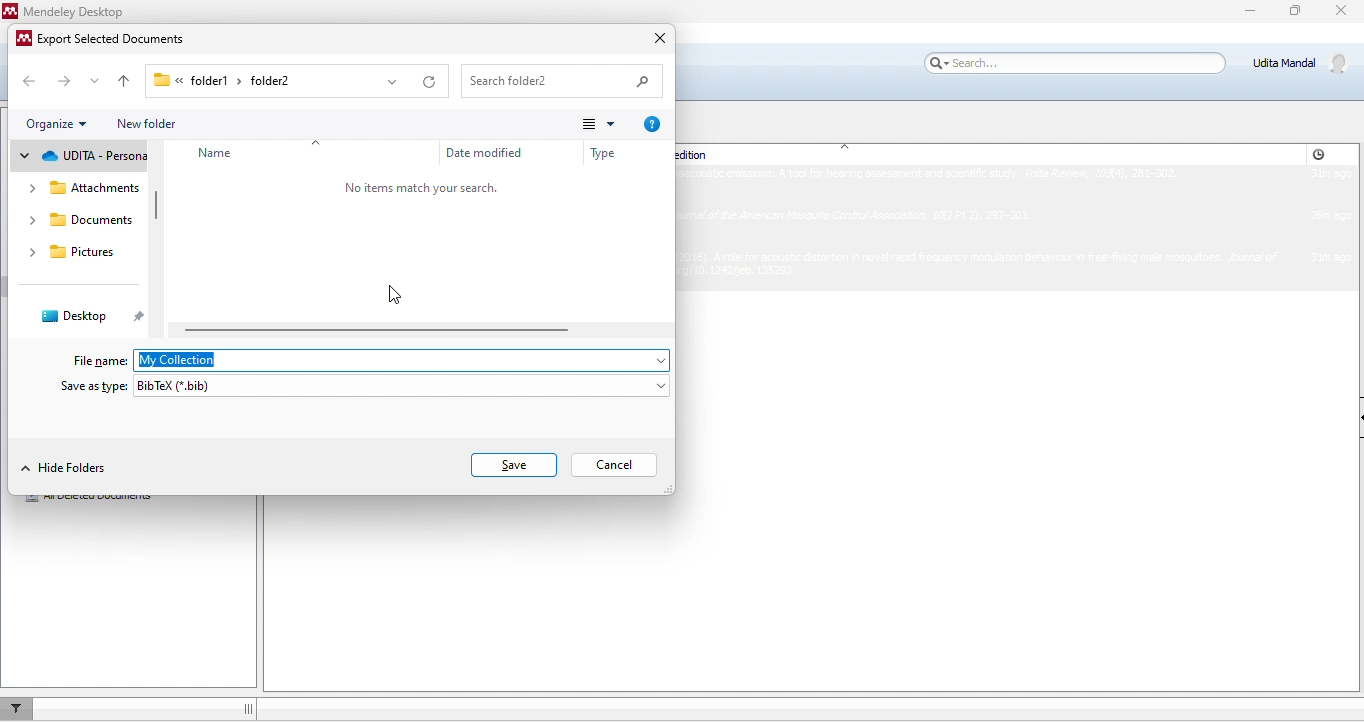  Describe the element at coordinates (108, 39) in the screenshot. I see `export selected documents` at that location.